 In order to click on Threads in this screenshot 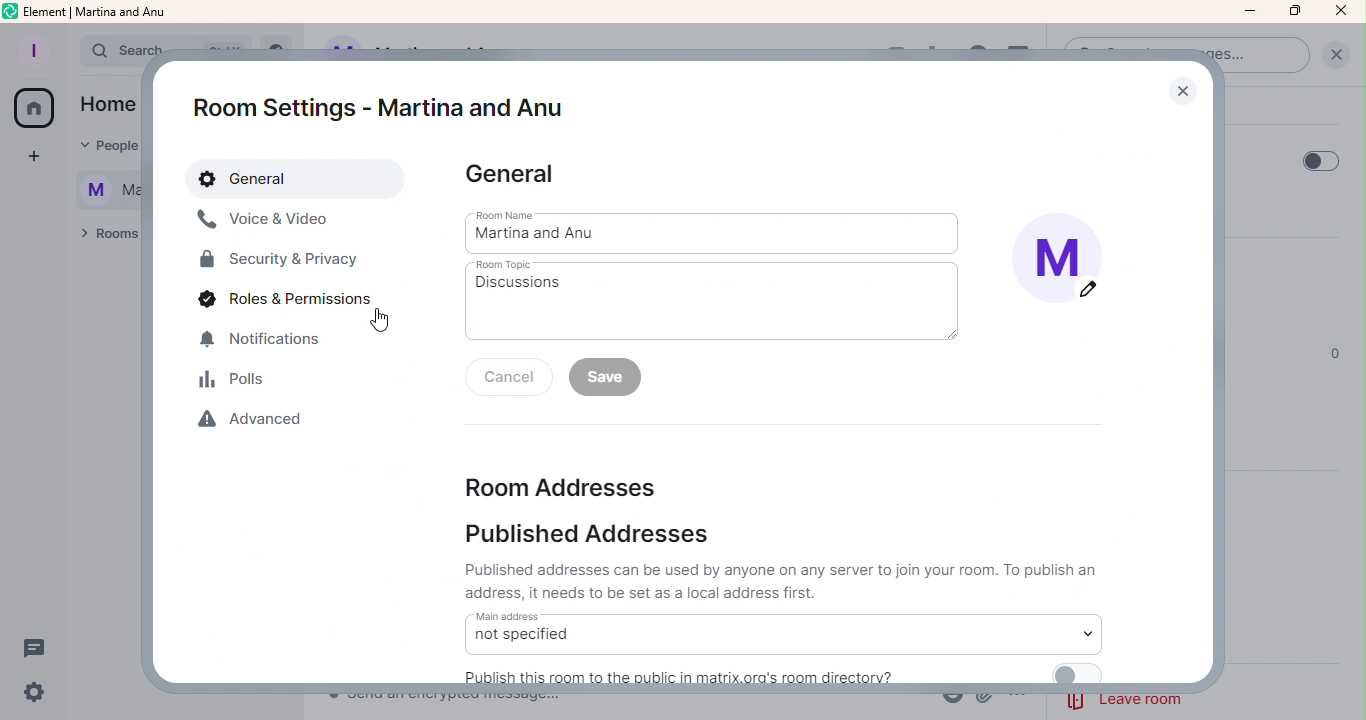, I will do `click(40, 647)`.